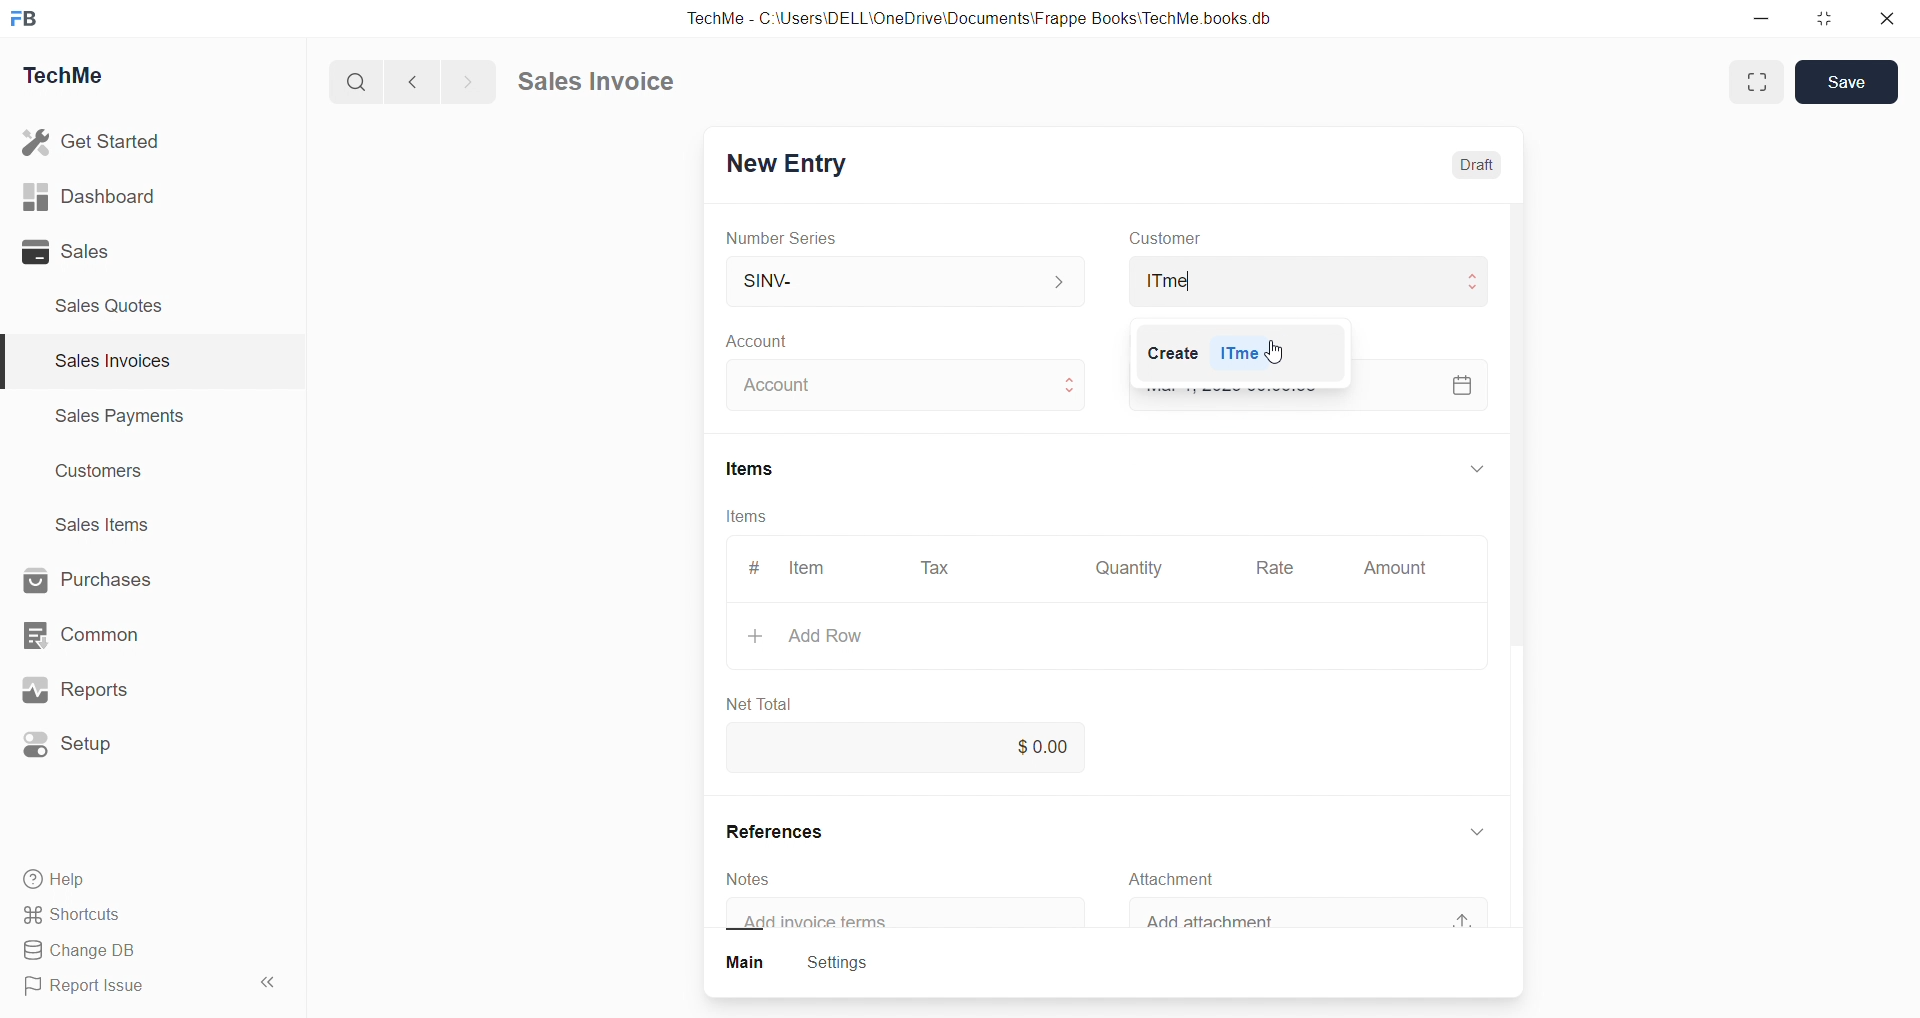 This screenshot has width=1920, height=1018. I want to click on Account, so click(788, 343).